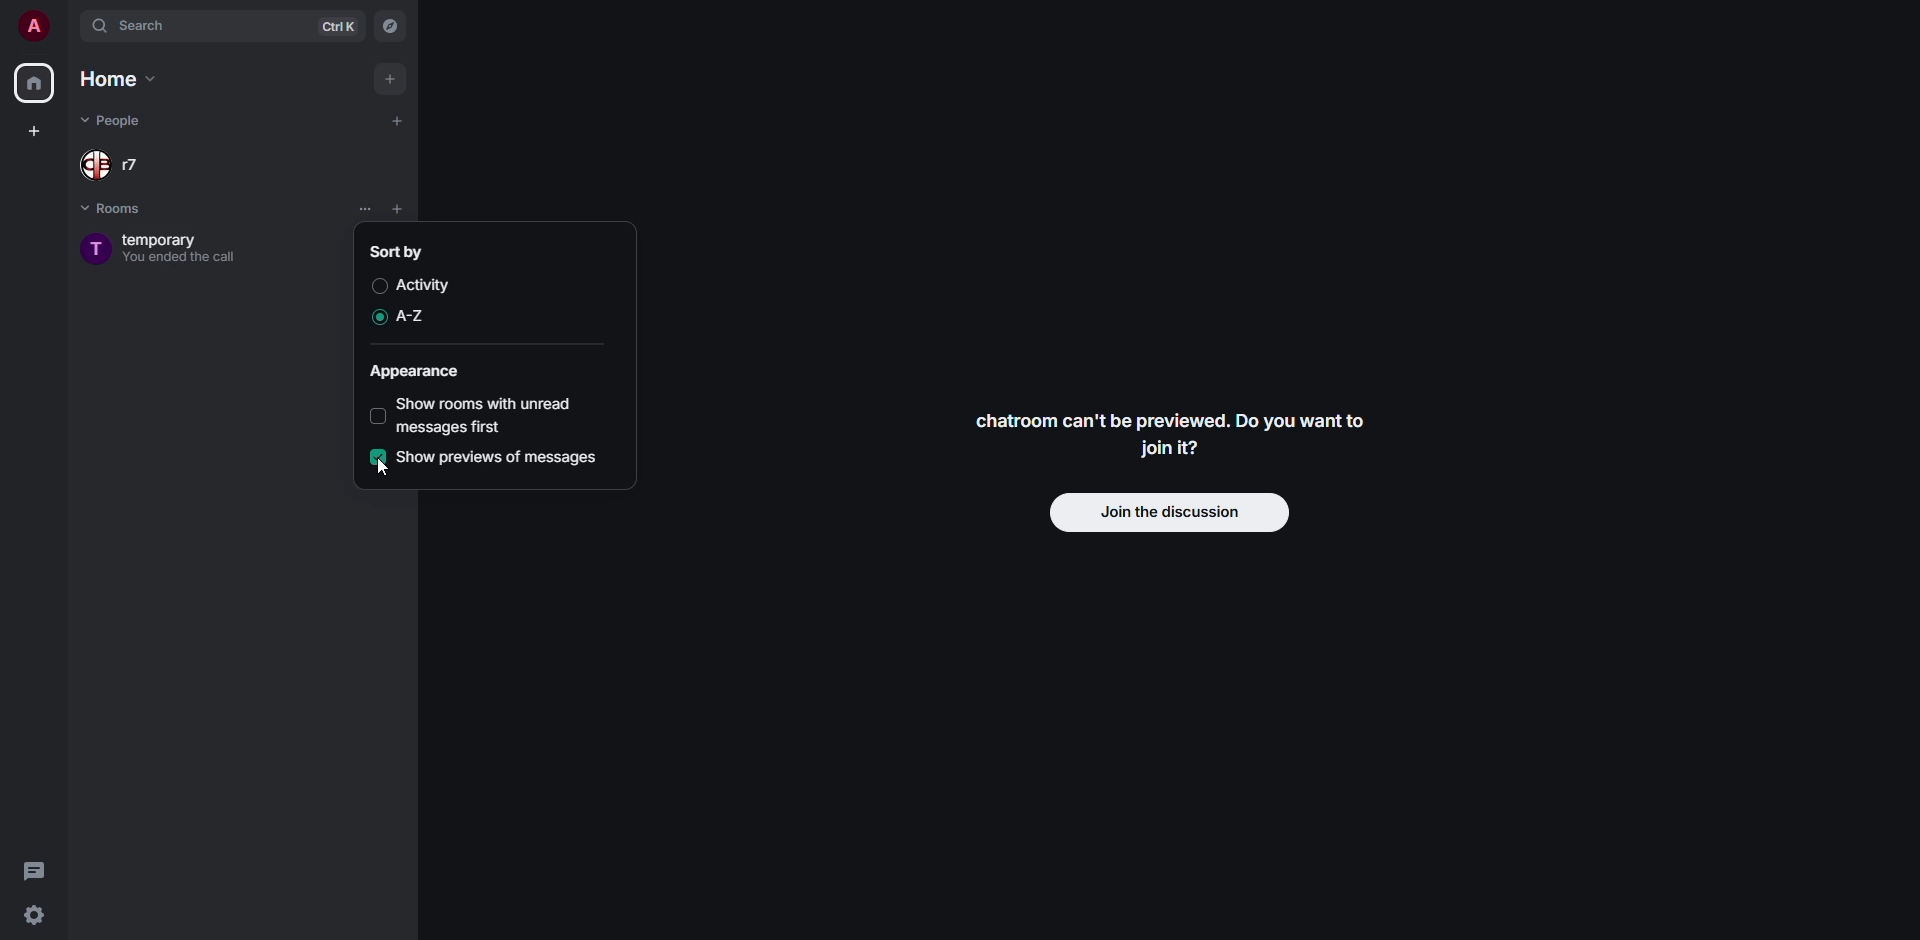  Describe the element at coordinates (339, 26) in the screenshot. I see `ctrl K` at that location.